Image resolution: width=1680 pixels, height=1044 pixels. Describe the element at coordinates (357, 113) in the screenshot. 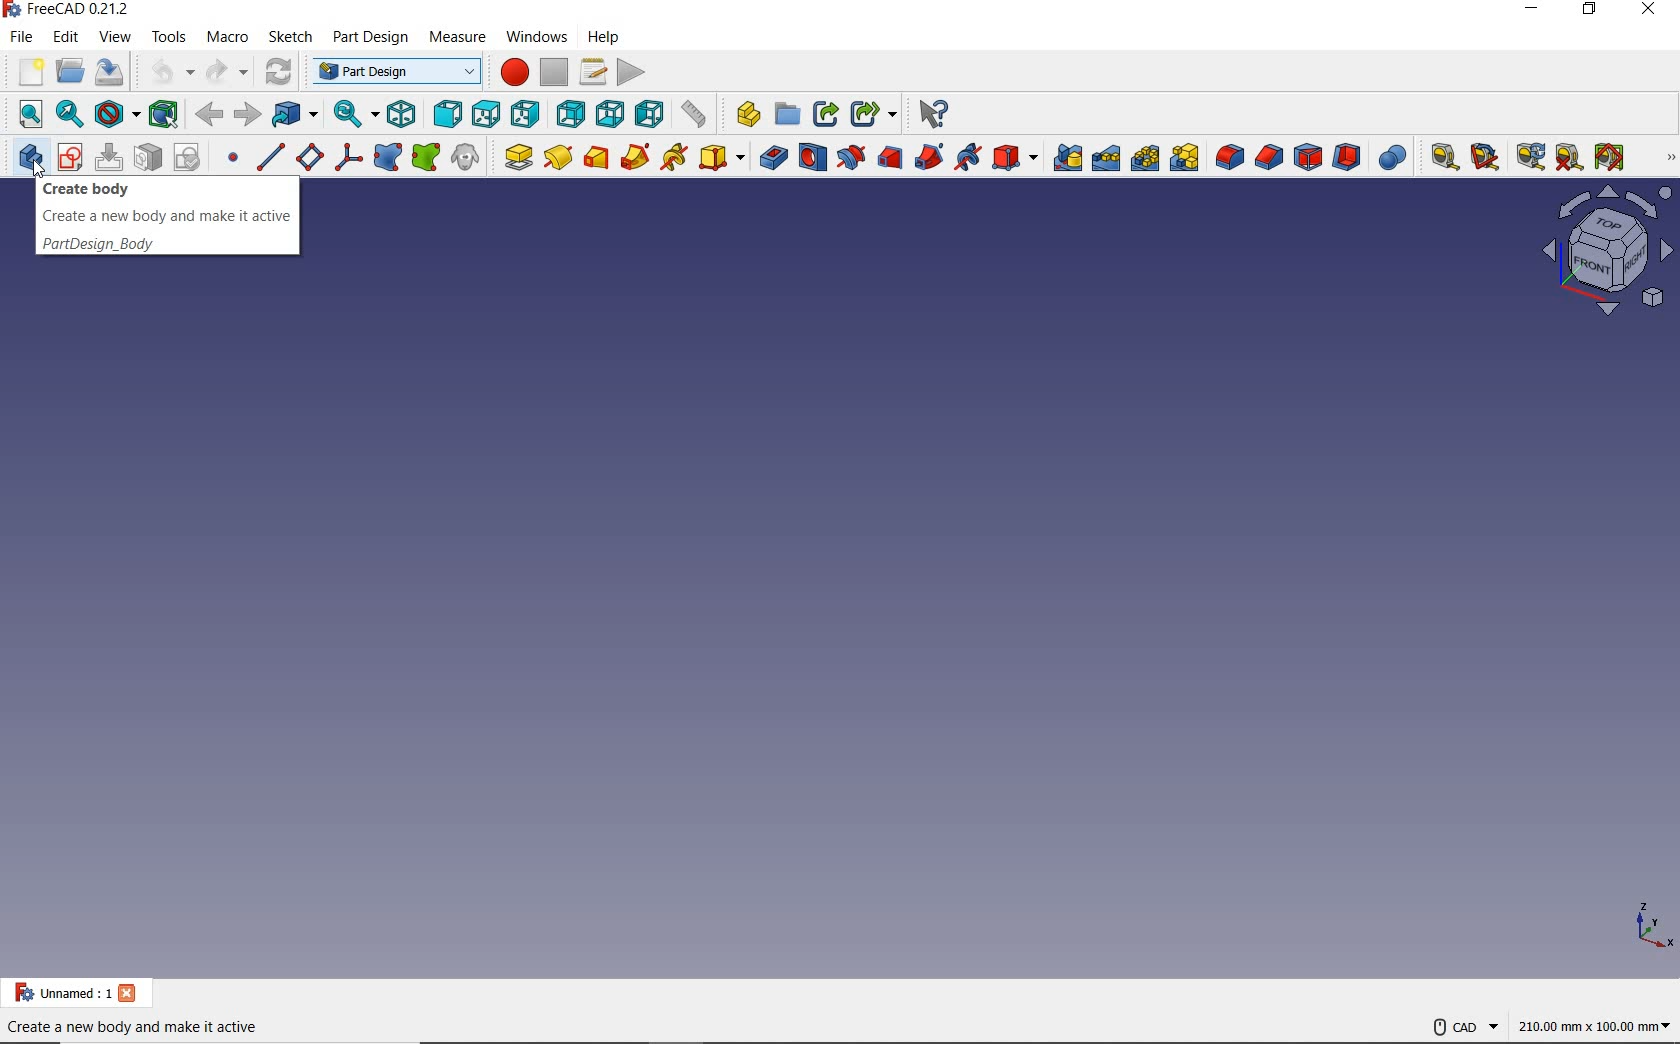

I see `sync view` at that location.